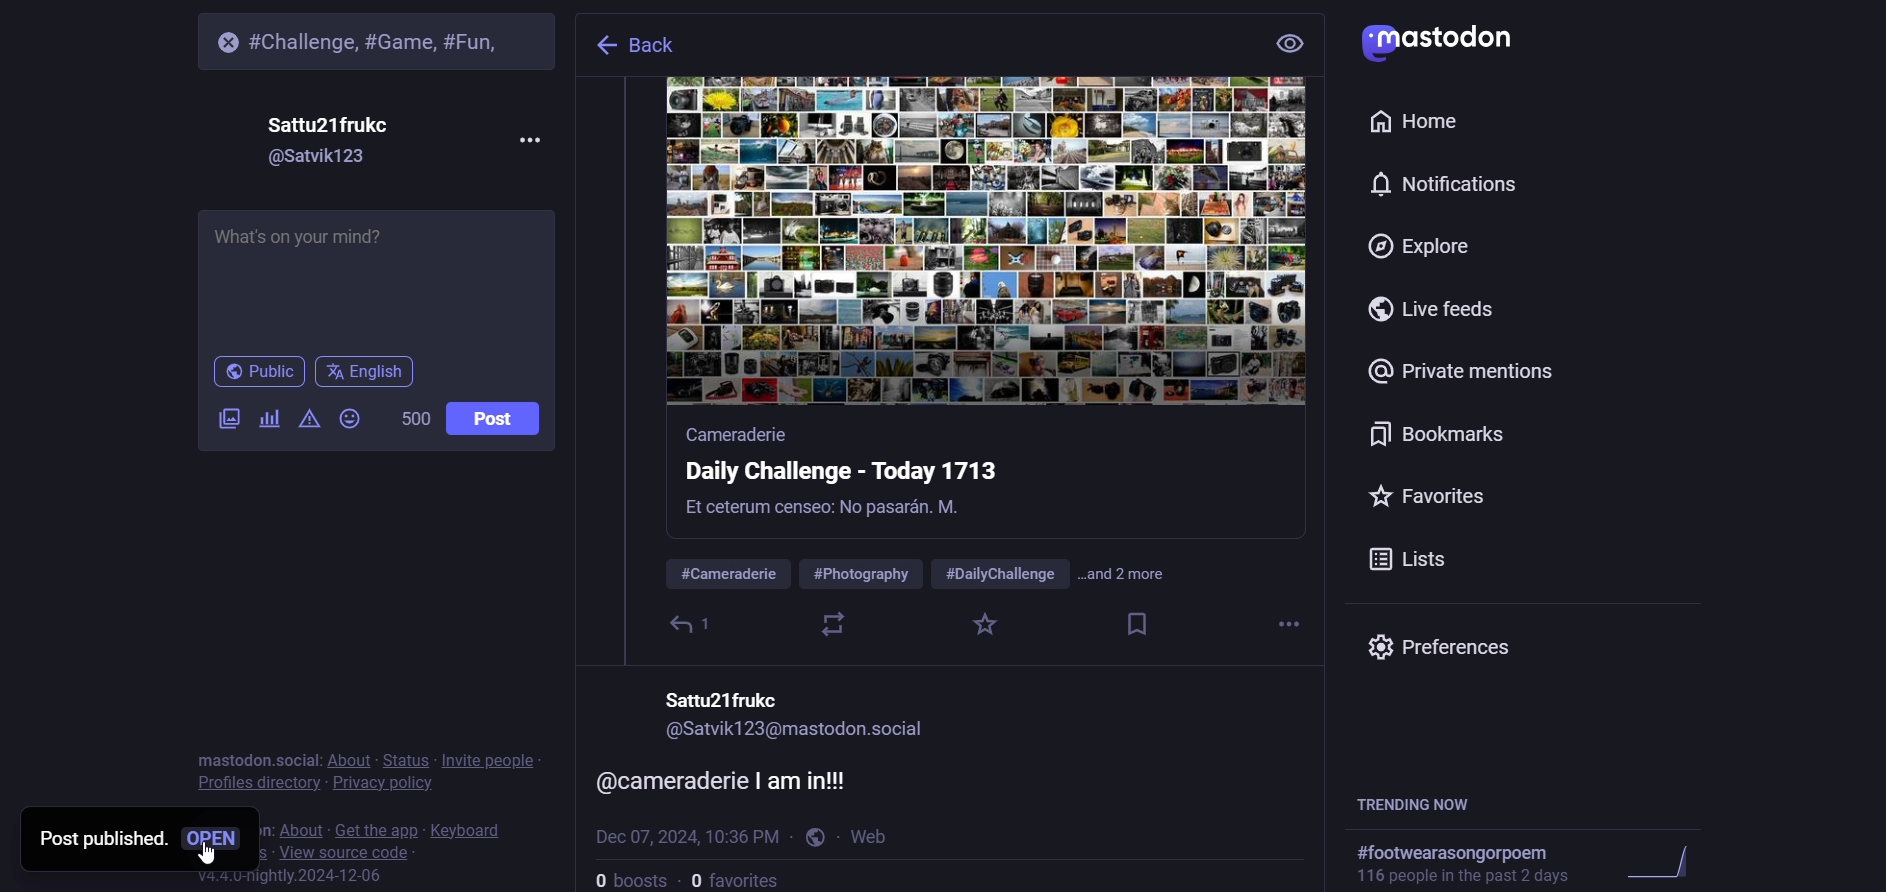  What do you see at coordinates (366, 375) in the screenshot?
I see `english` at bounding box center [366, 375].